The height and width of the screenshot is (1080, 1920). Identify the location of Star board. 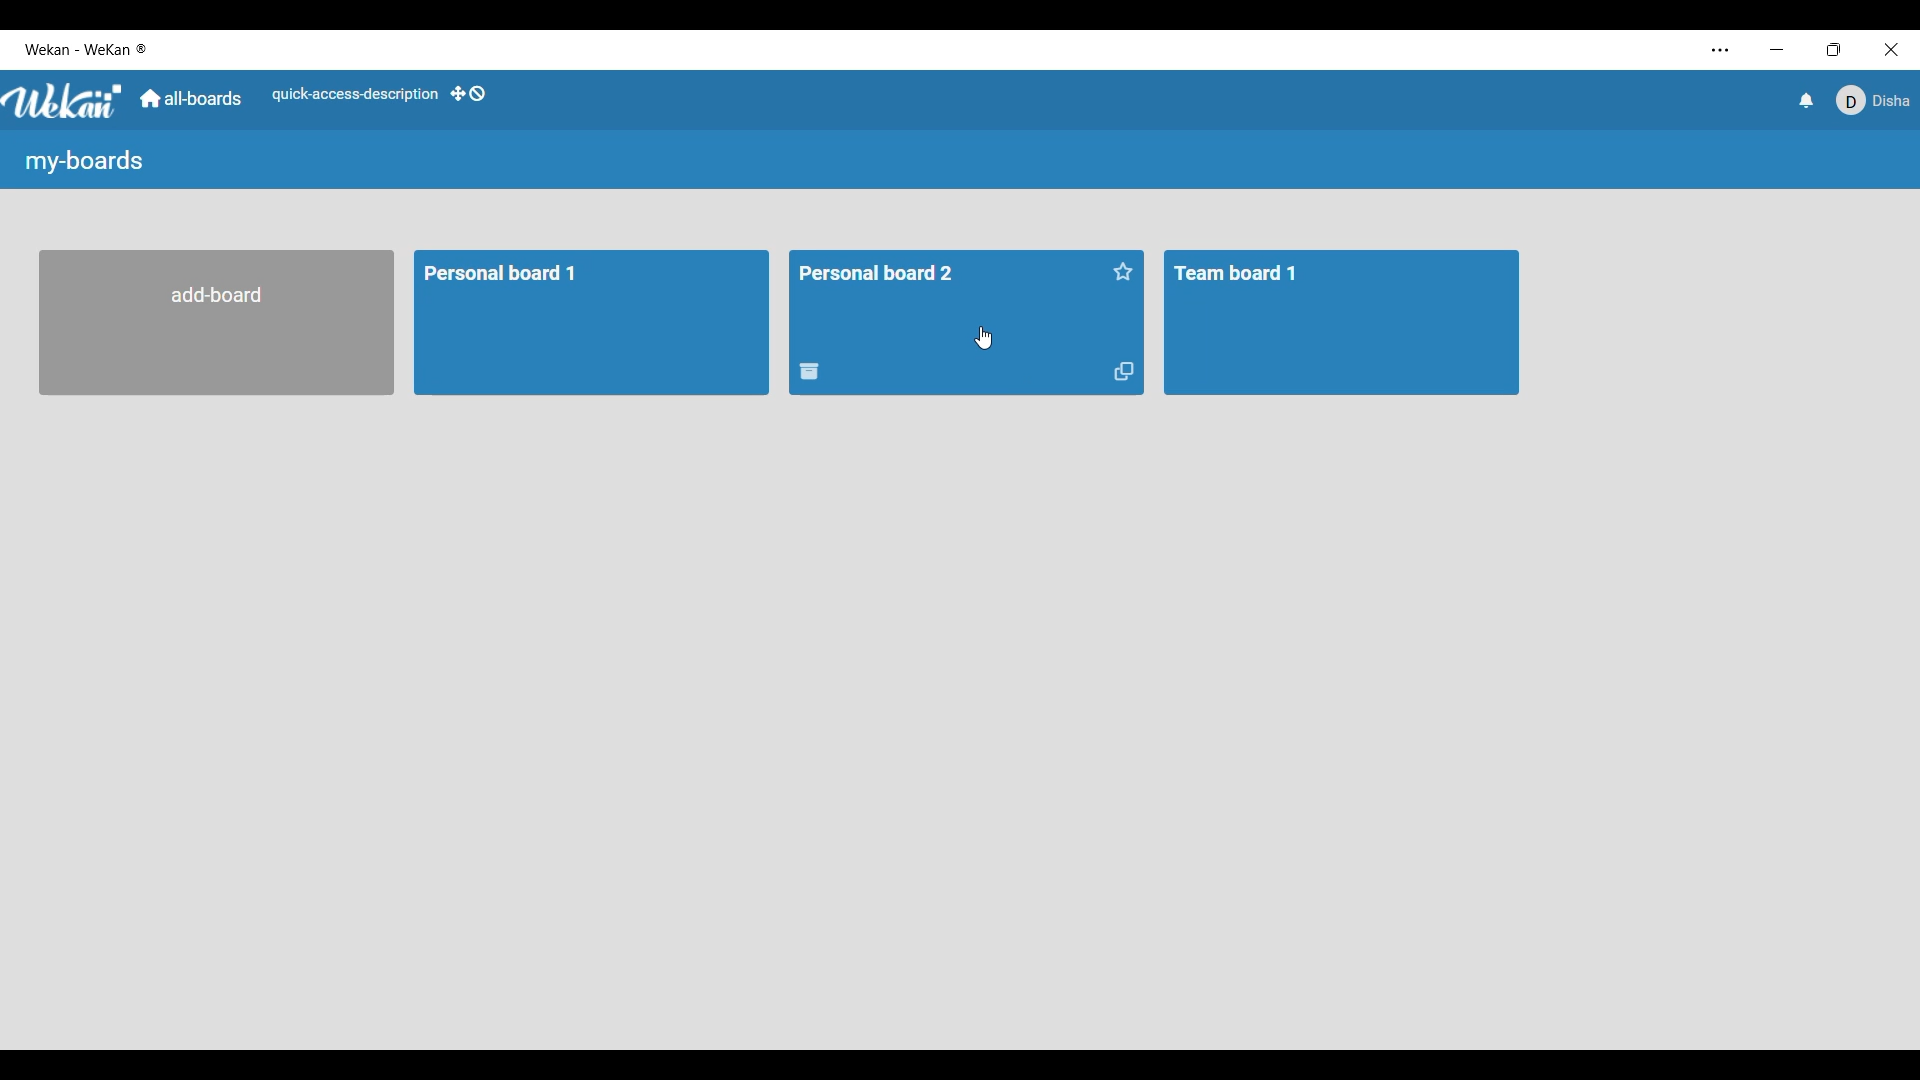
(1124, 272).